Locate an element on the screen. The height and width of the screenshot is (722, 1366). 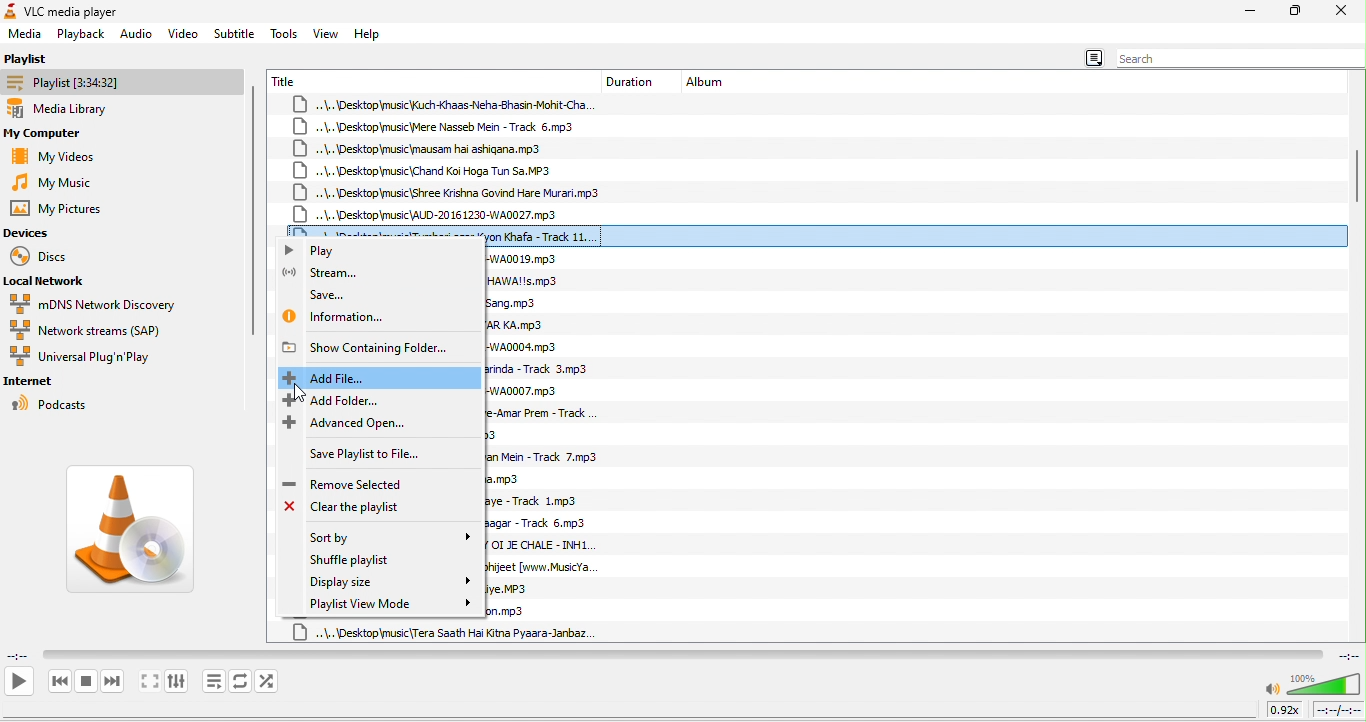
my pictures is located at coordinates (69, 210).